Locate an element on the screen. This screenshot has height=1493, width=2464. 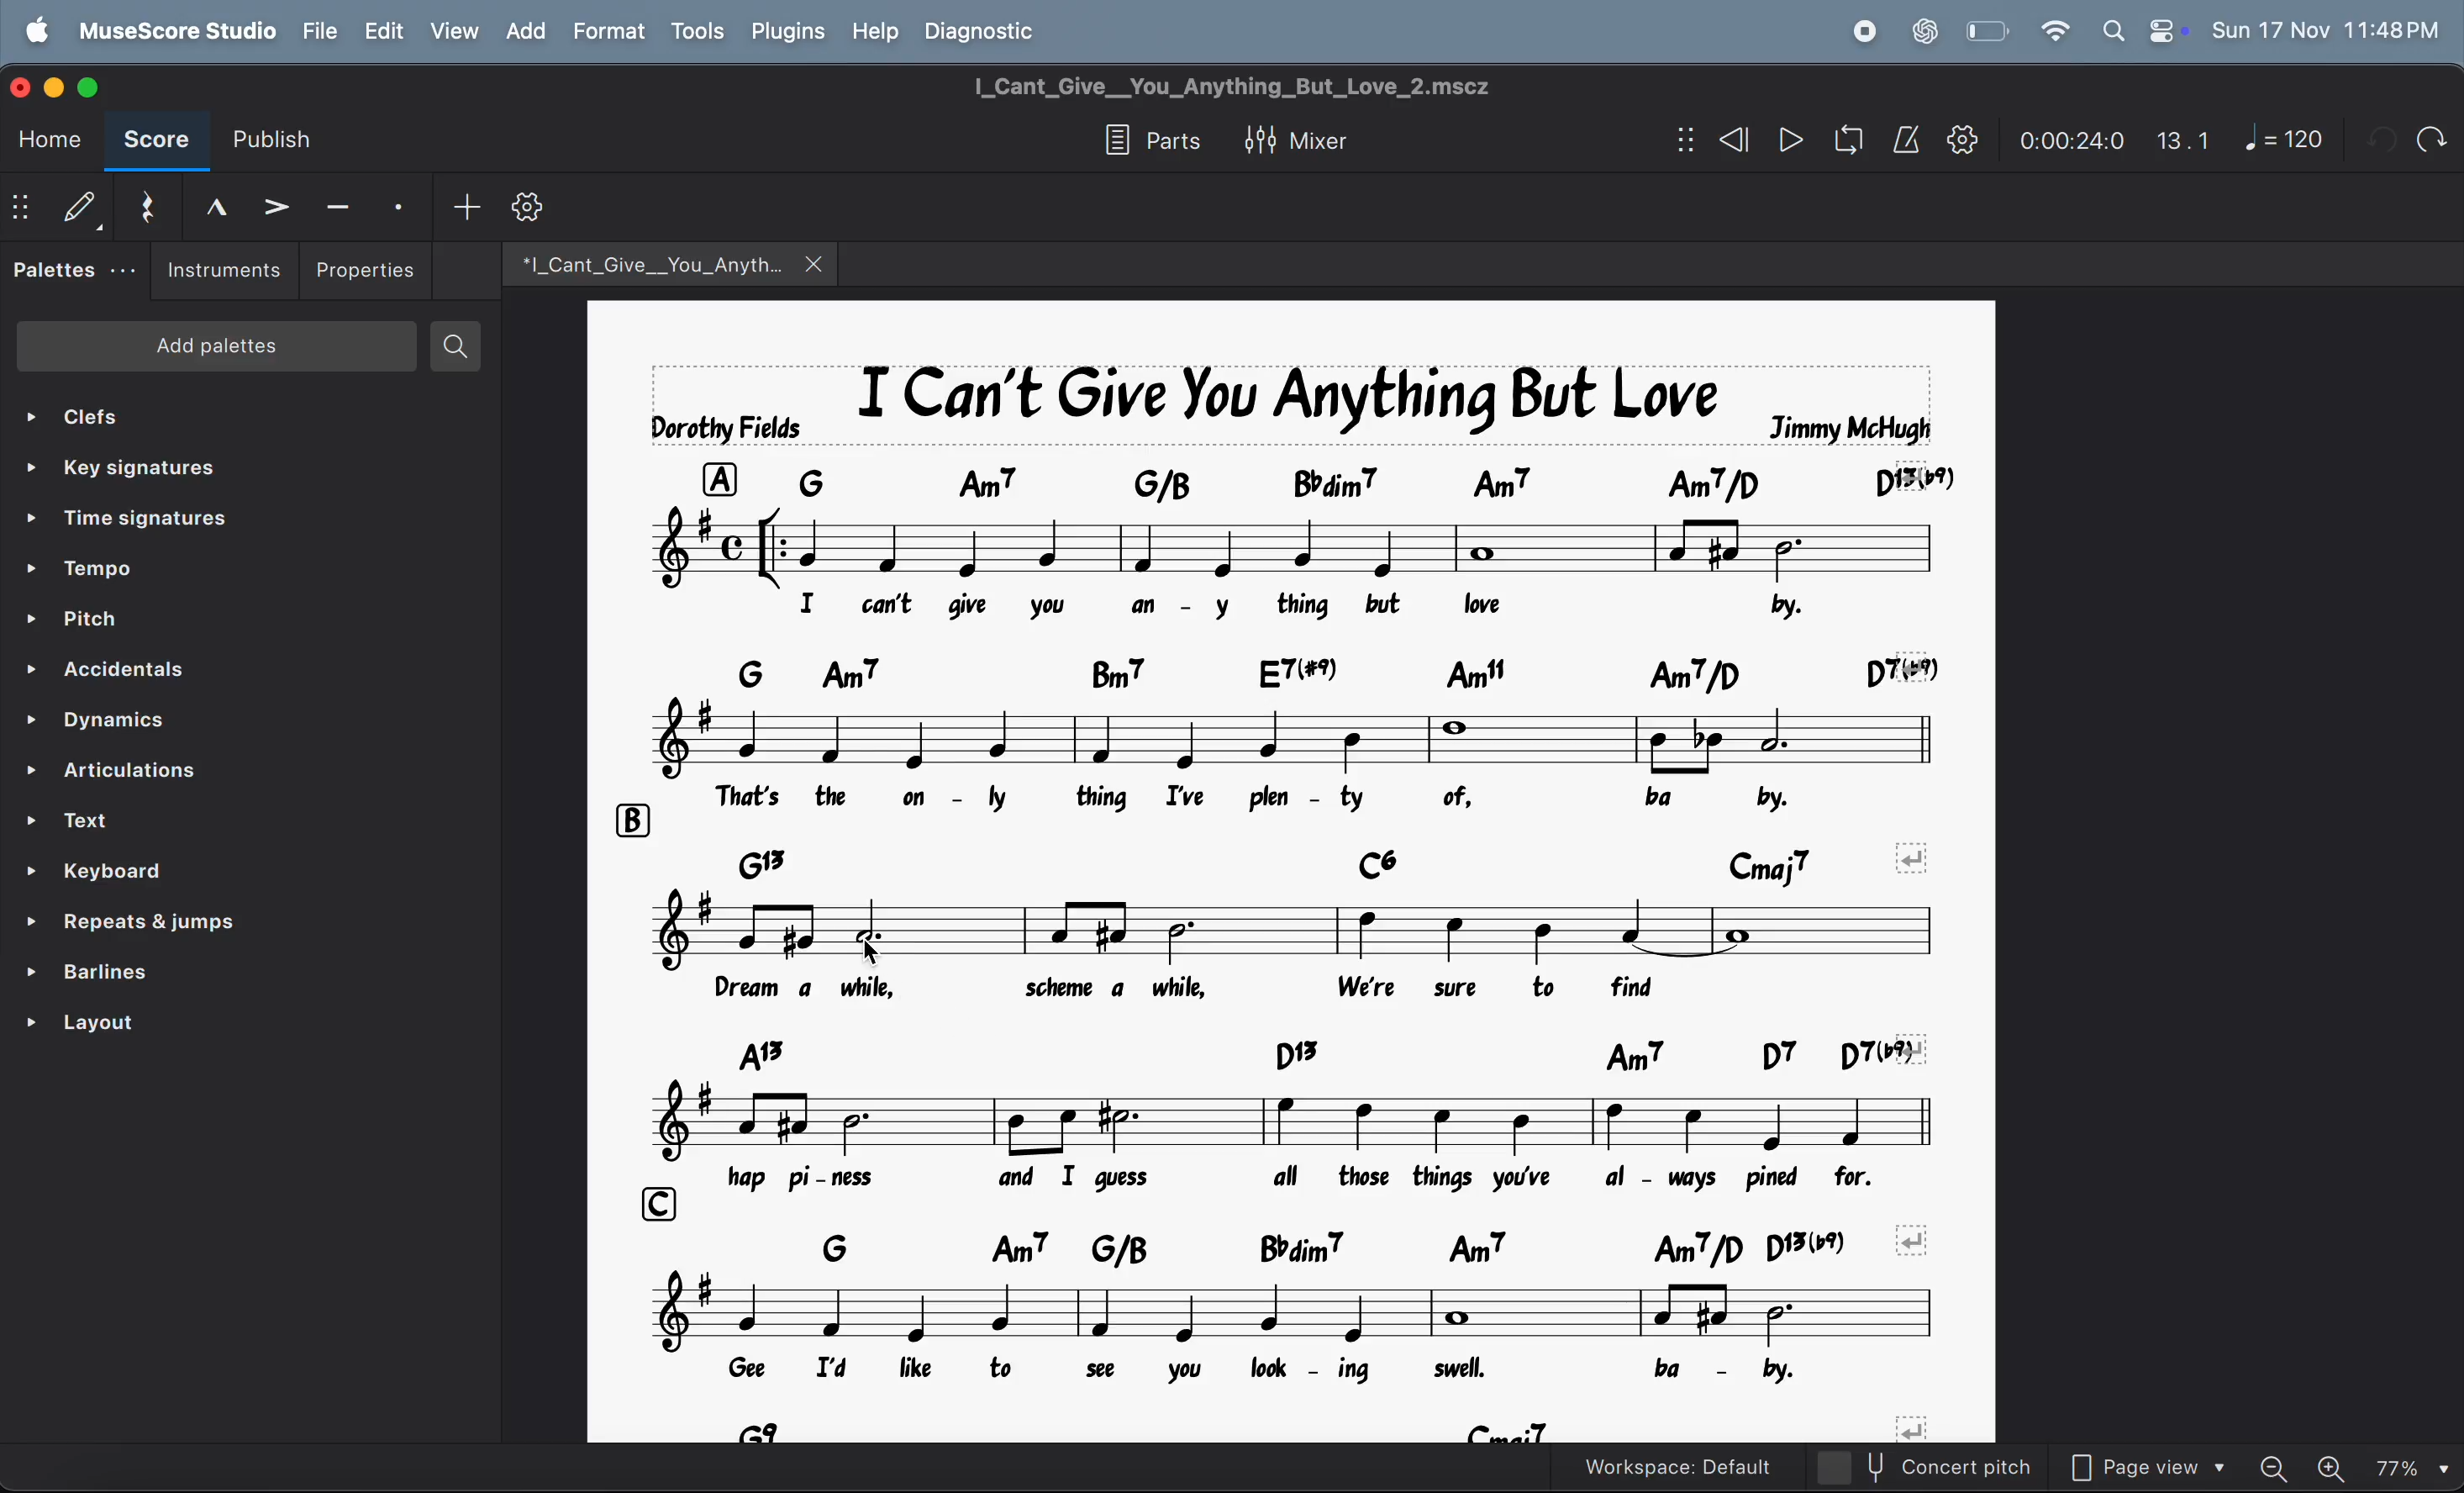
lyrics is located at coordinates (1256, 797).